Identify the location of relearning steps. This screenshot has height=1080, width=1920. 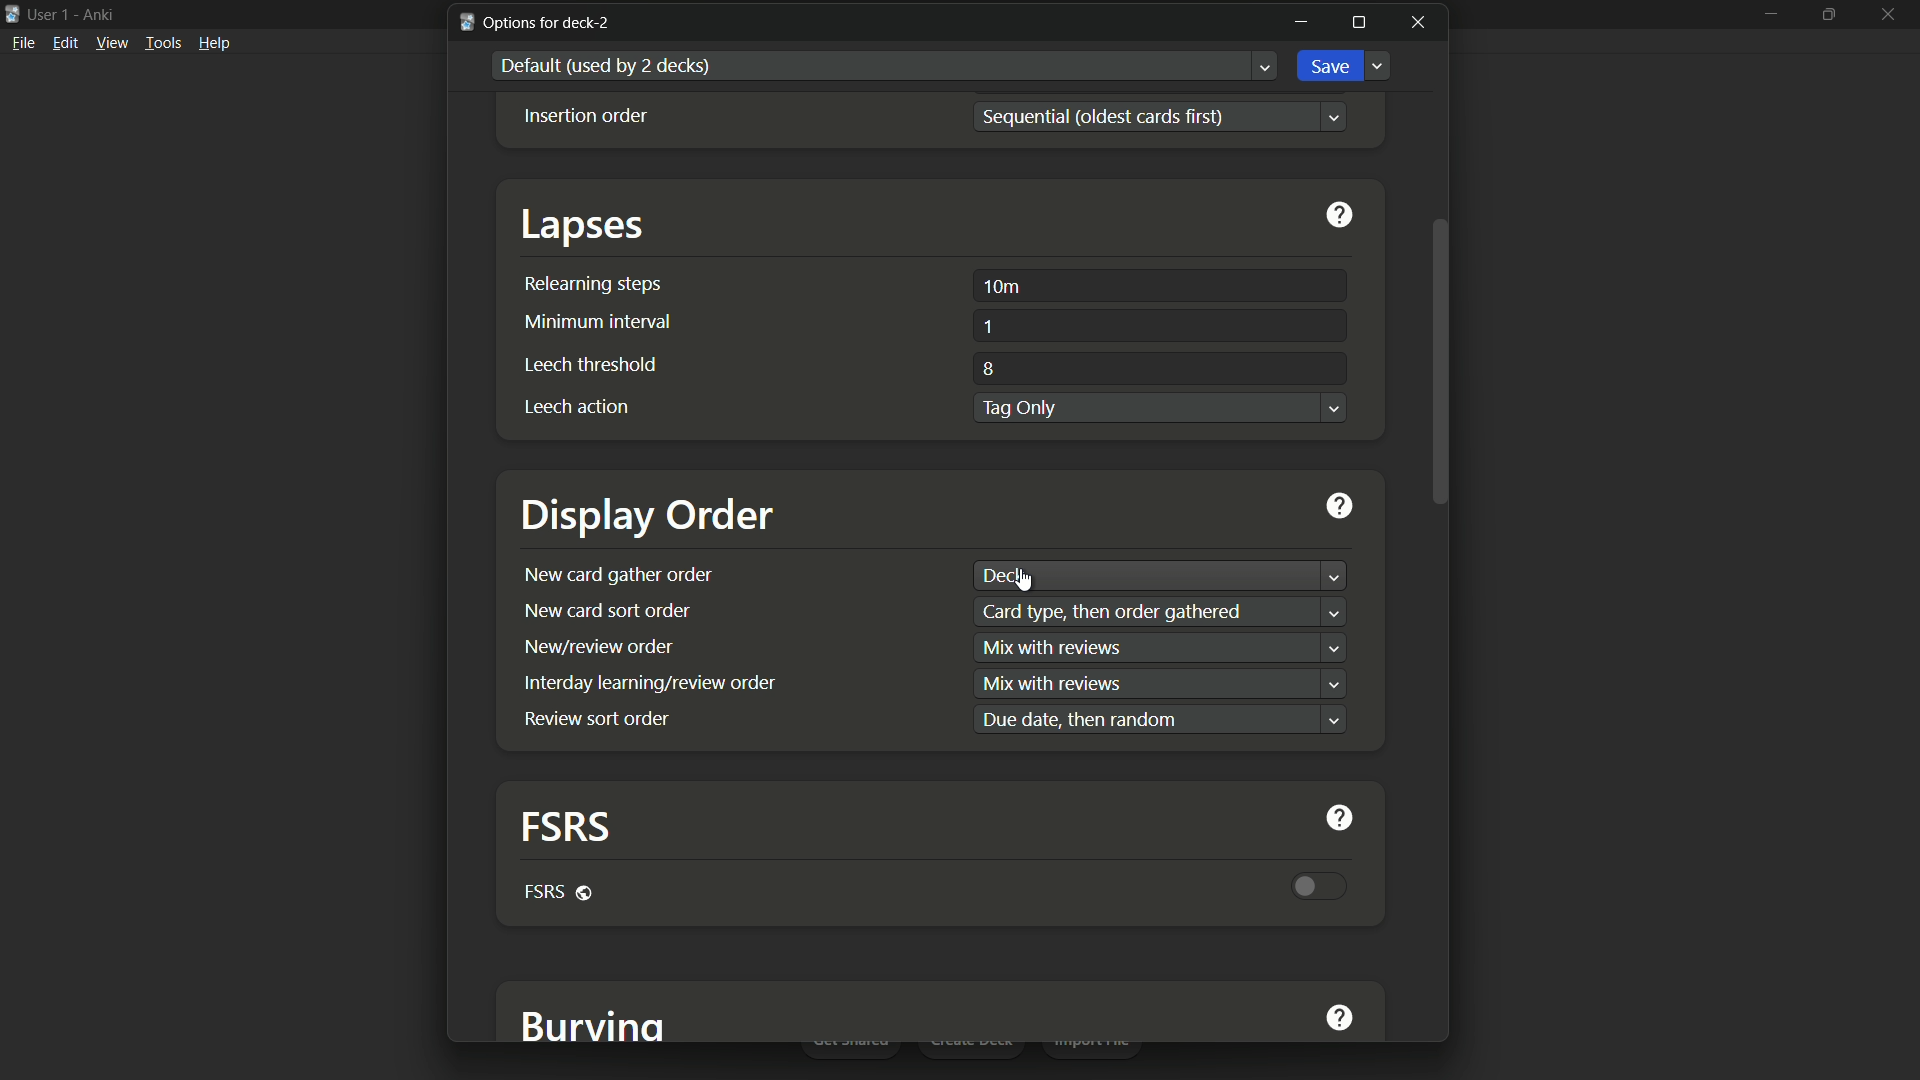
(593, 284).